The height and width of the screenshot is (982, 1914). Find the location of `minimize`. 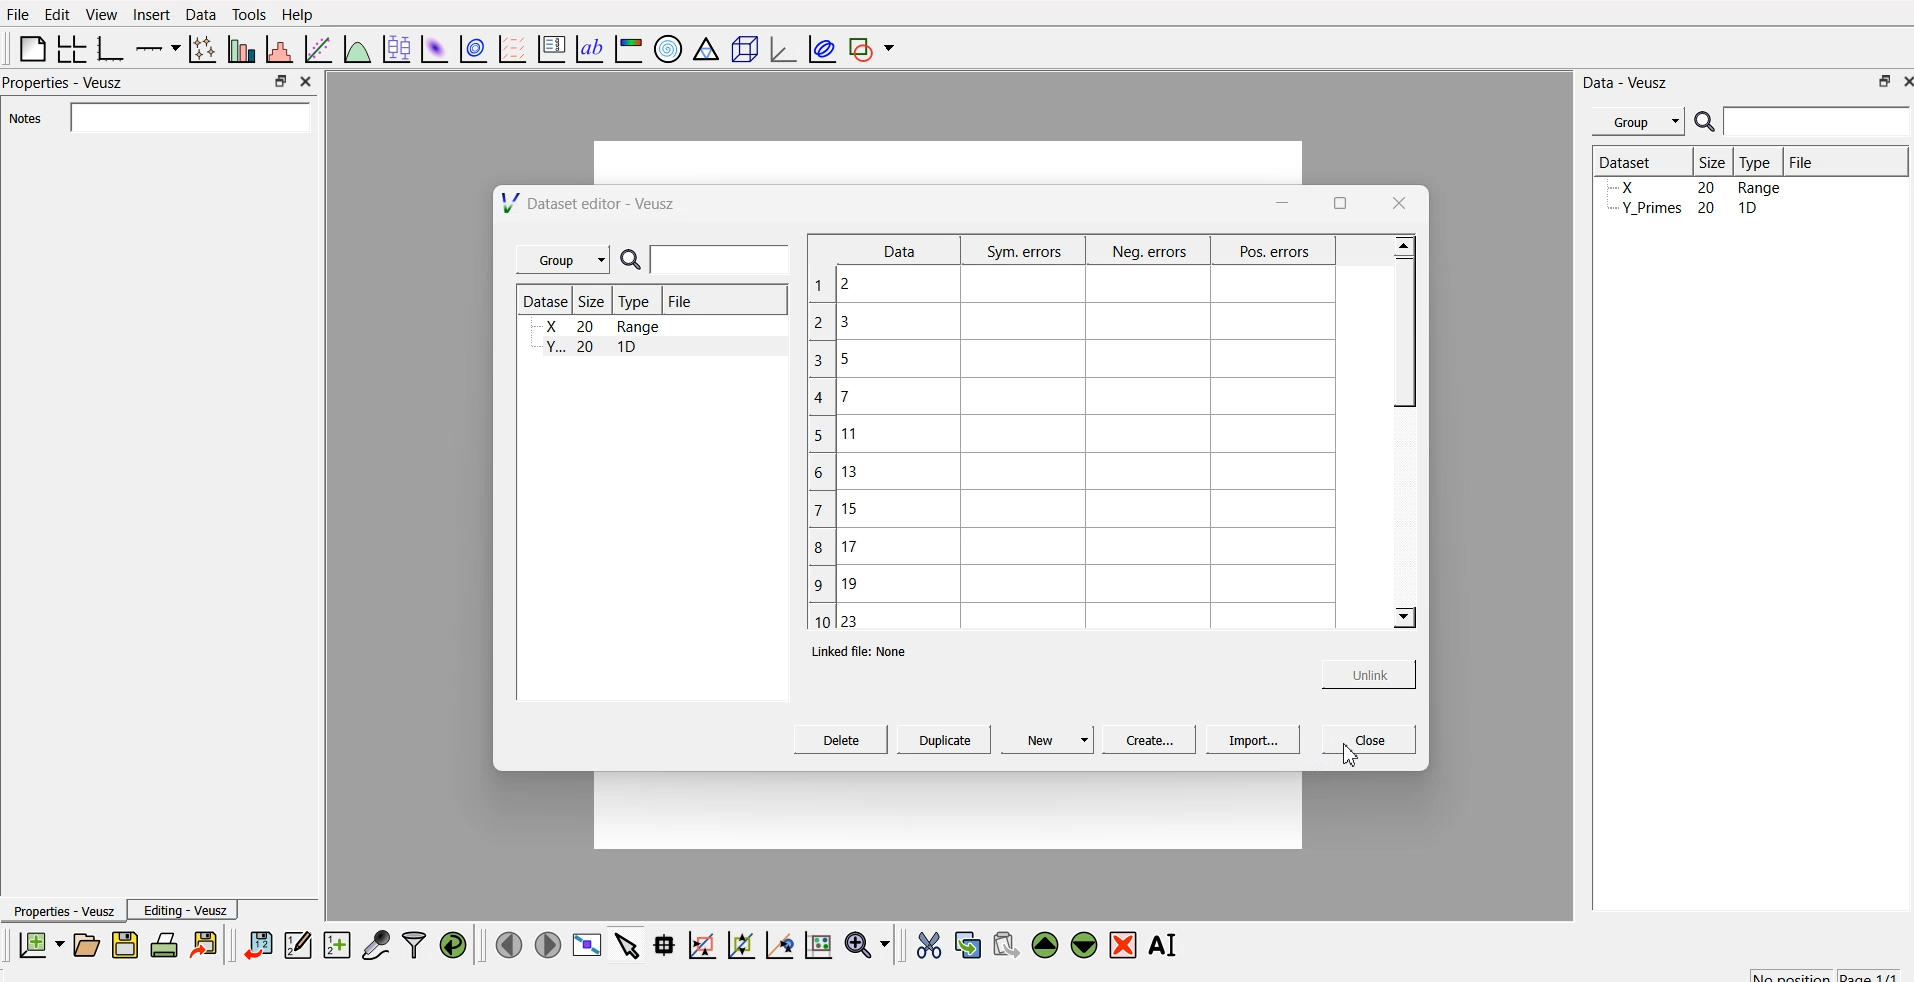

minimize is located at coordinates (1279, 203).